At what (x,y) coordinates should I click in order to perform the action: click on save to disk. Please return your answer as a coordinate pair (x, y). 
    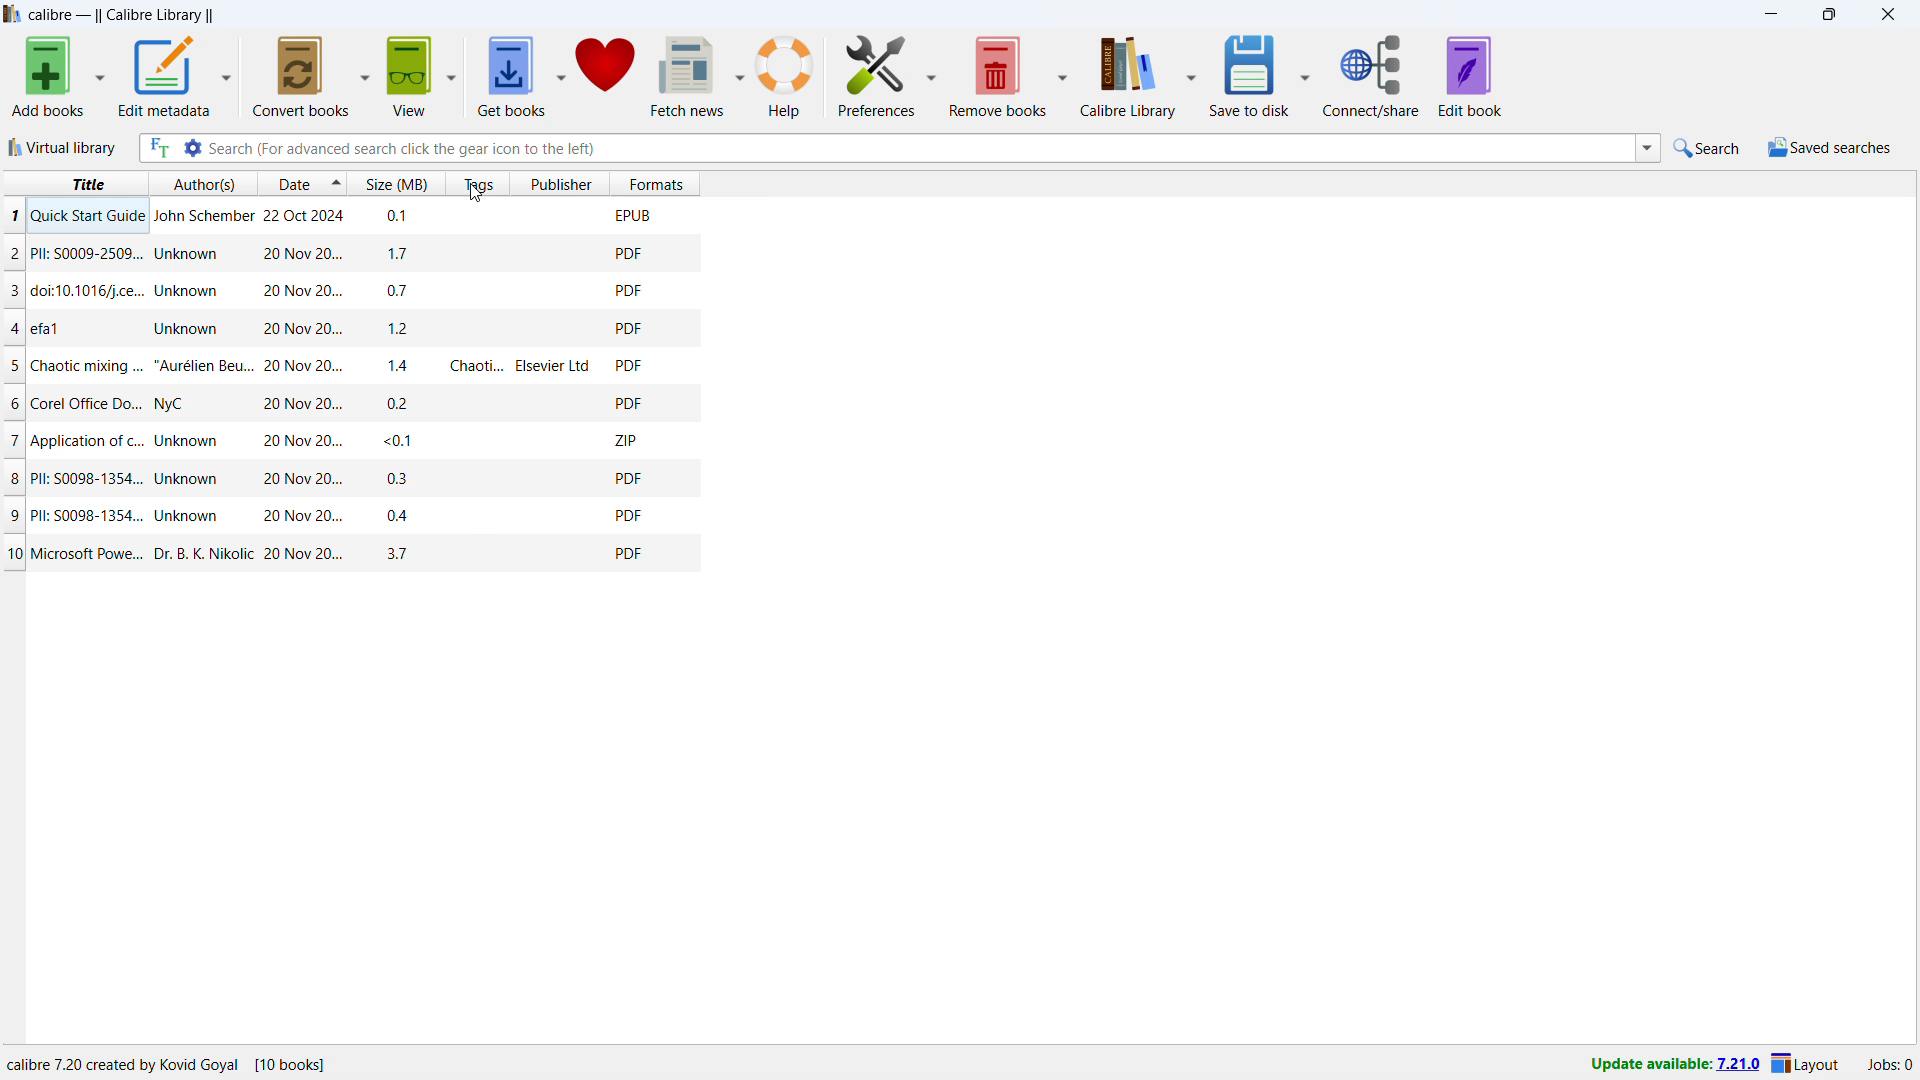
    Looking at the image, I should click on (1250, 75).